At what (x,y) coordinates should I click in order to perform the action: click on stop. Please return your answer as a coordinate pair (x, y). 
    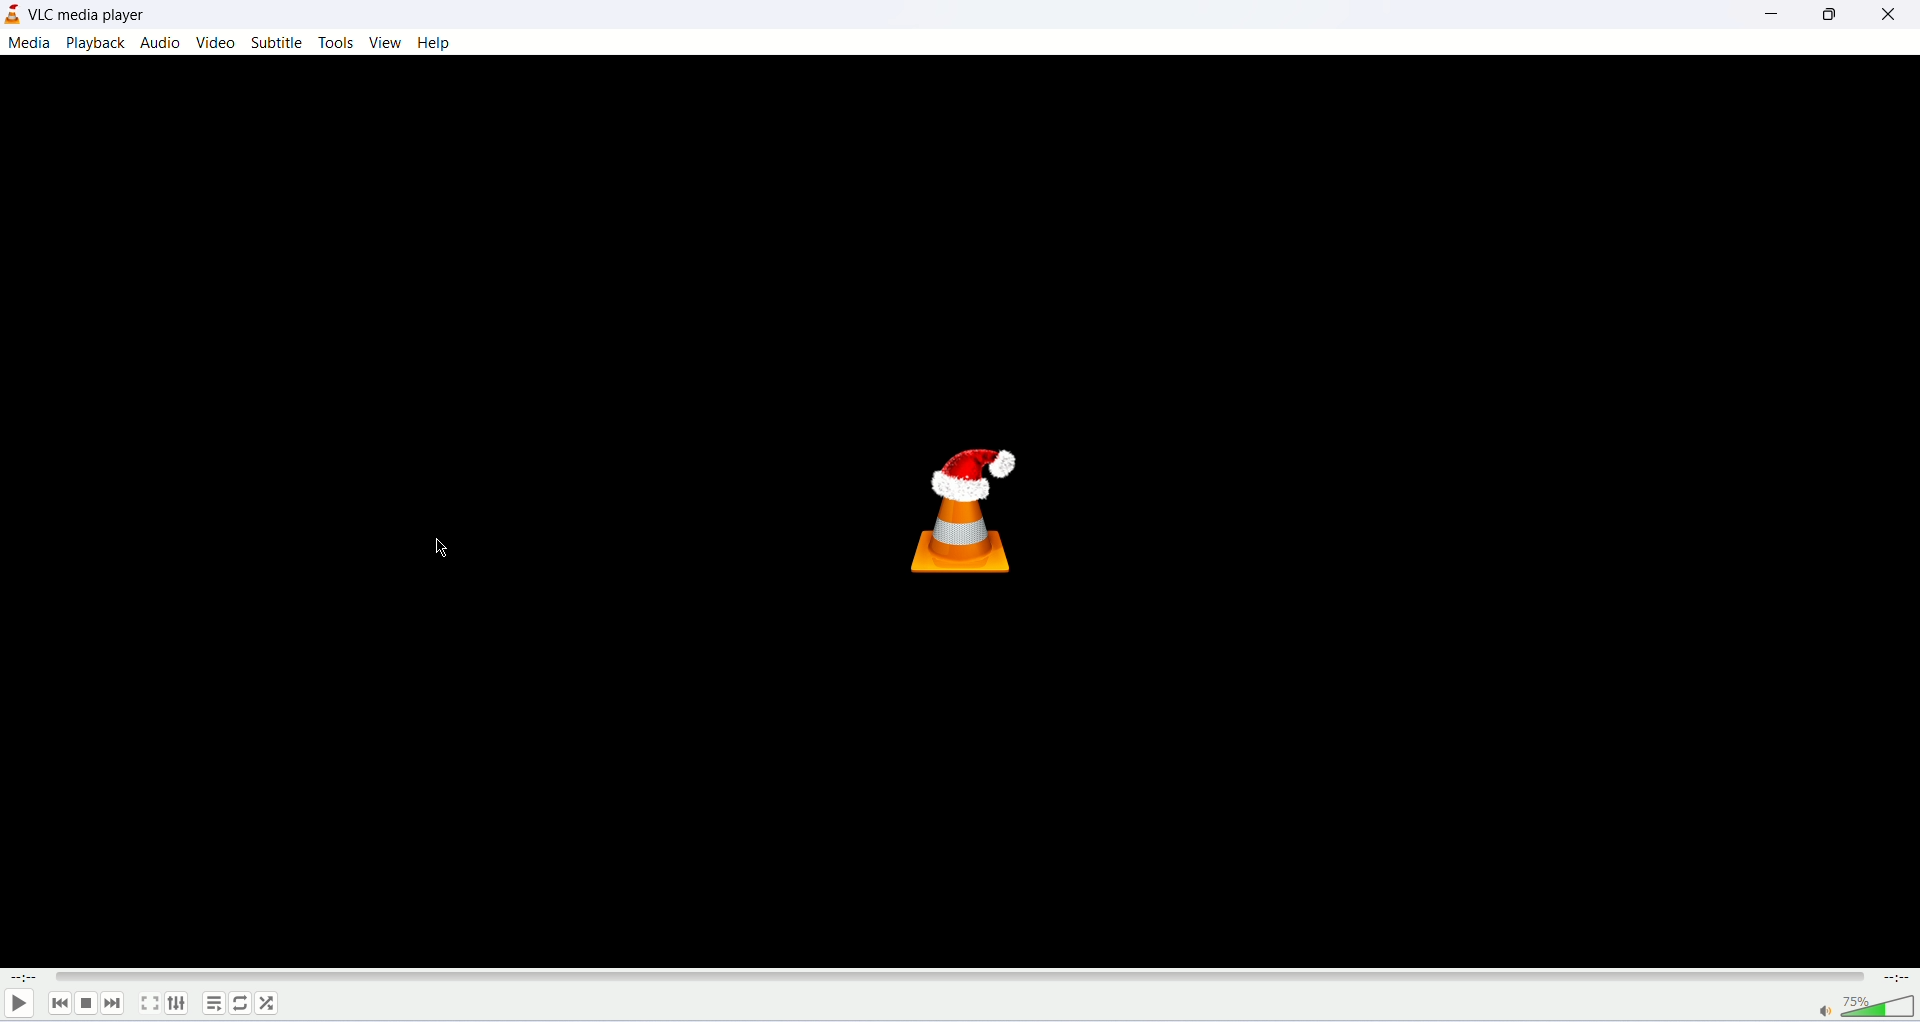
    Looking at the image, I should click on (87, 1004).